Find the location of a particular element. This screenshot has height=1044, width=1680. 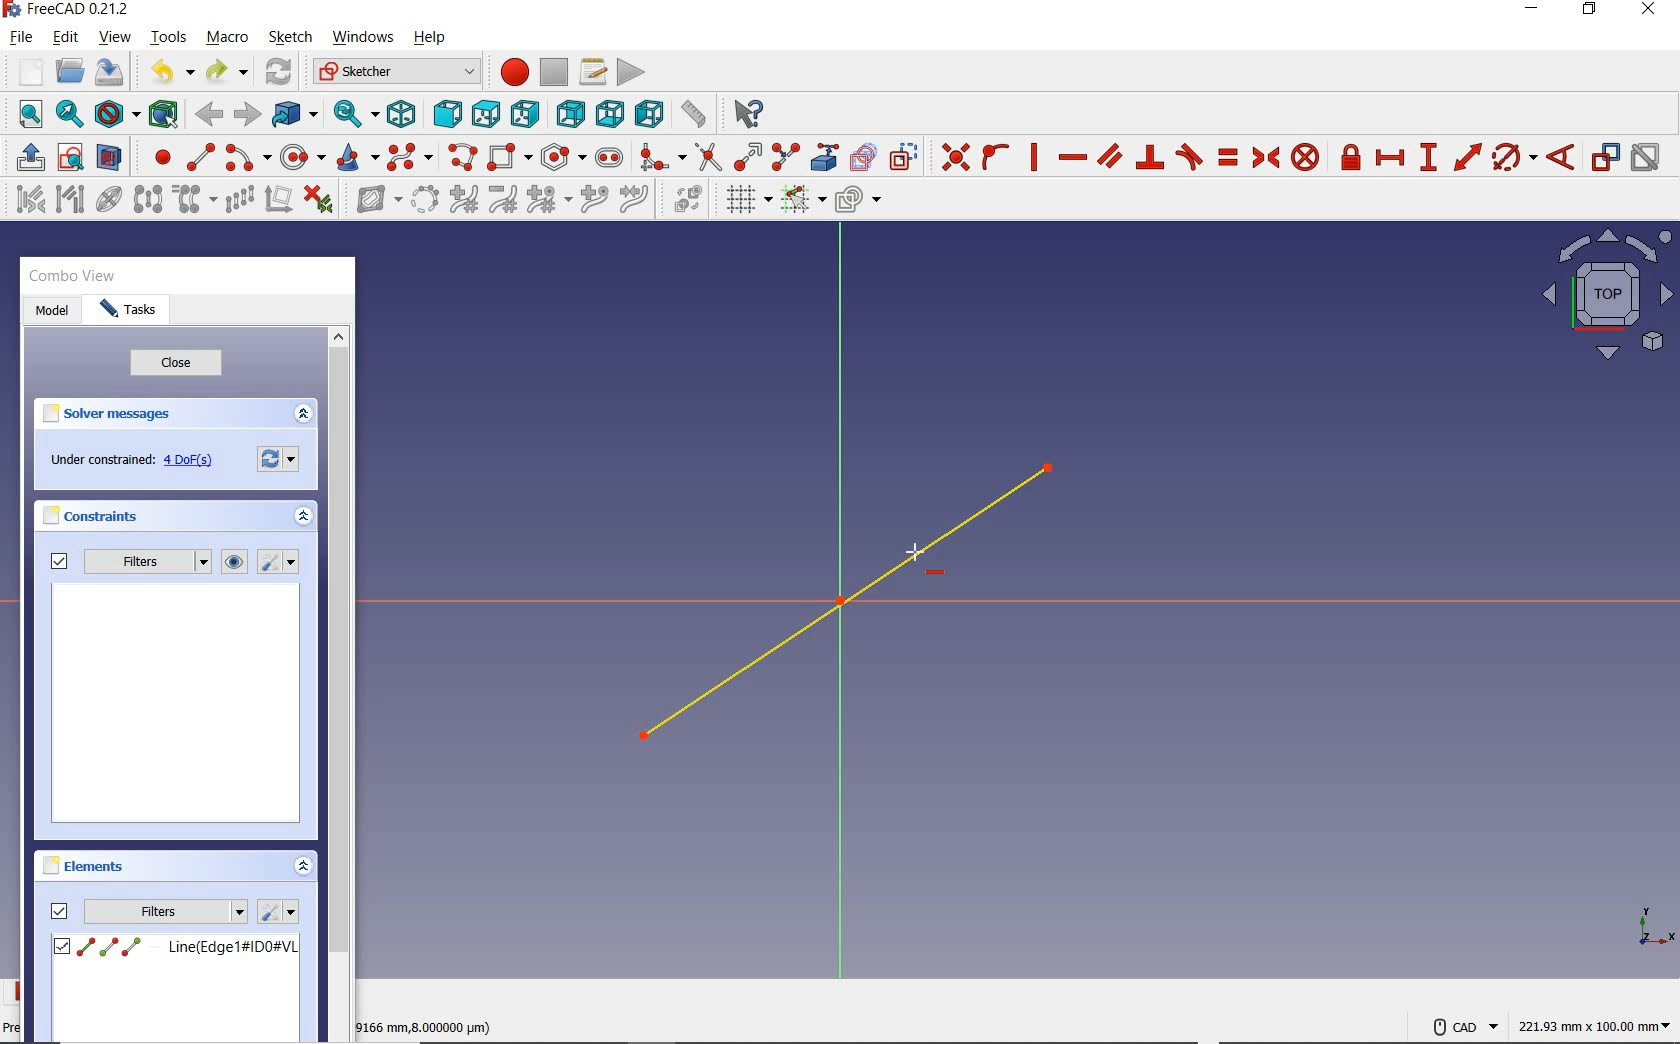

CONSTRAIN SYMMETRICAL is located at coordinates (1263, 157).